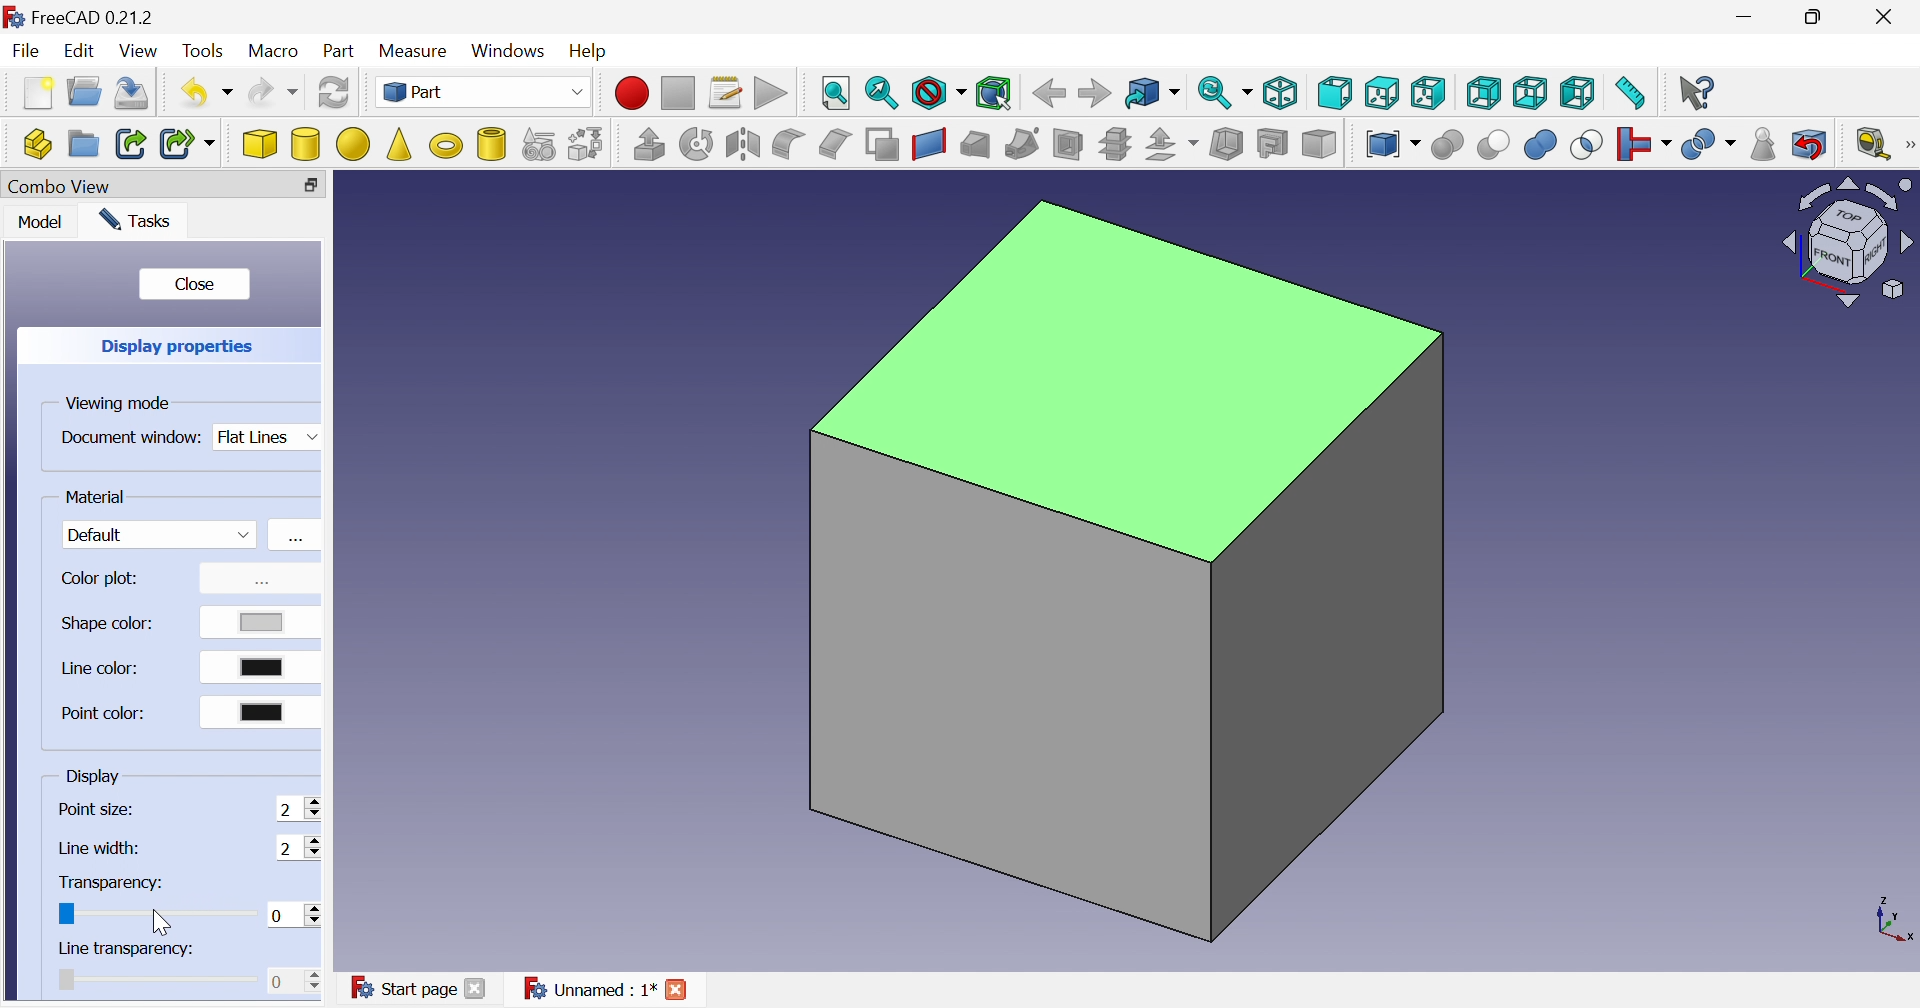  What do you see at coordinates (184, 345) in the screenshot?
I see `Display properties` at bounding box center [184, 345].